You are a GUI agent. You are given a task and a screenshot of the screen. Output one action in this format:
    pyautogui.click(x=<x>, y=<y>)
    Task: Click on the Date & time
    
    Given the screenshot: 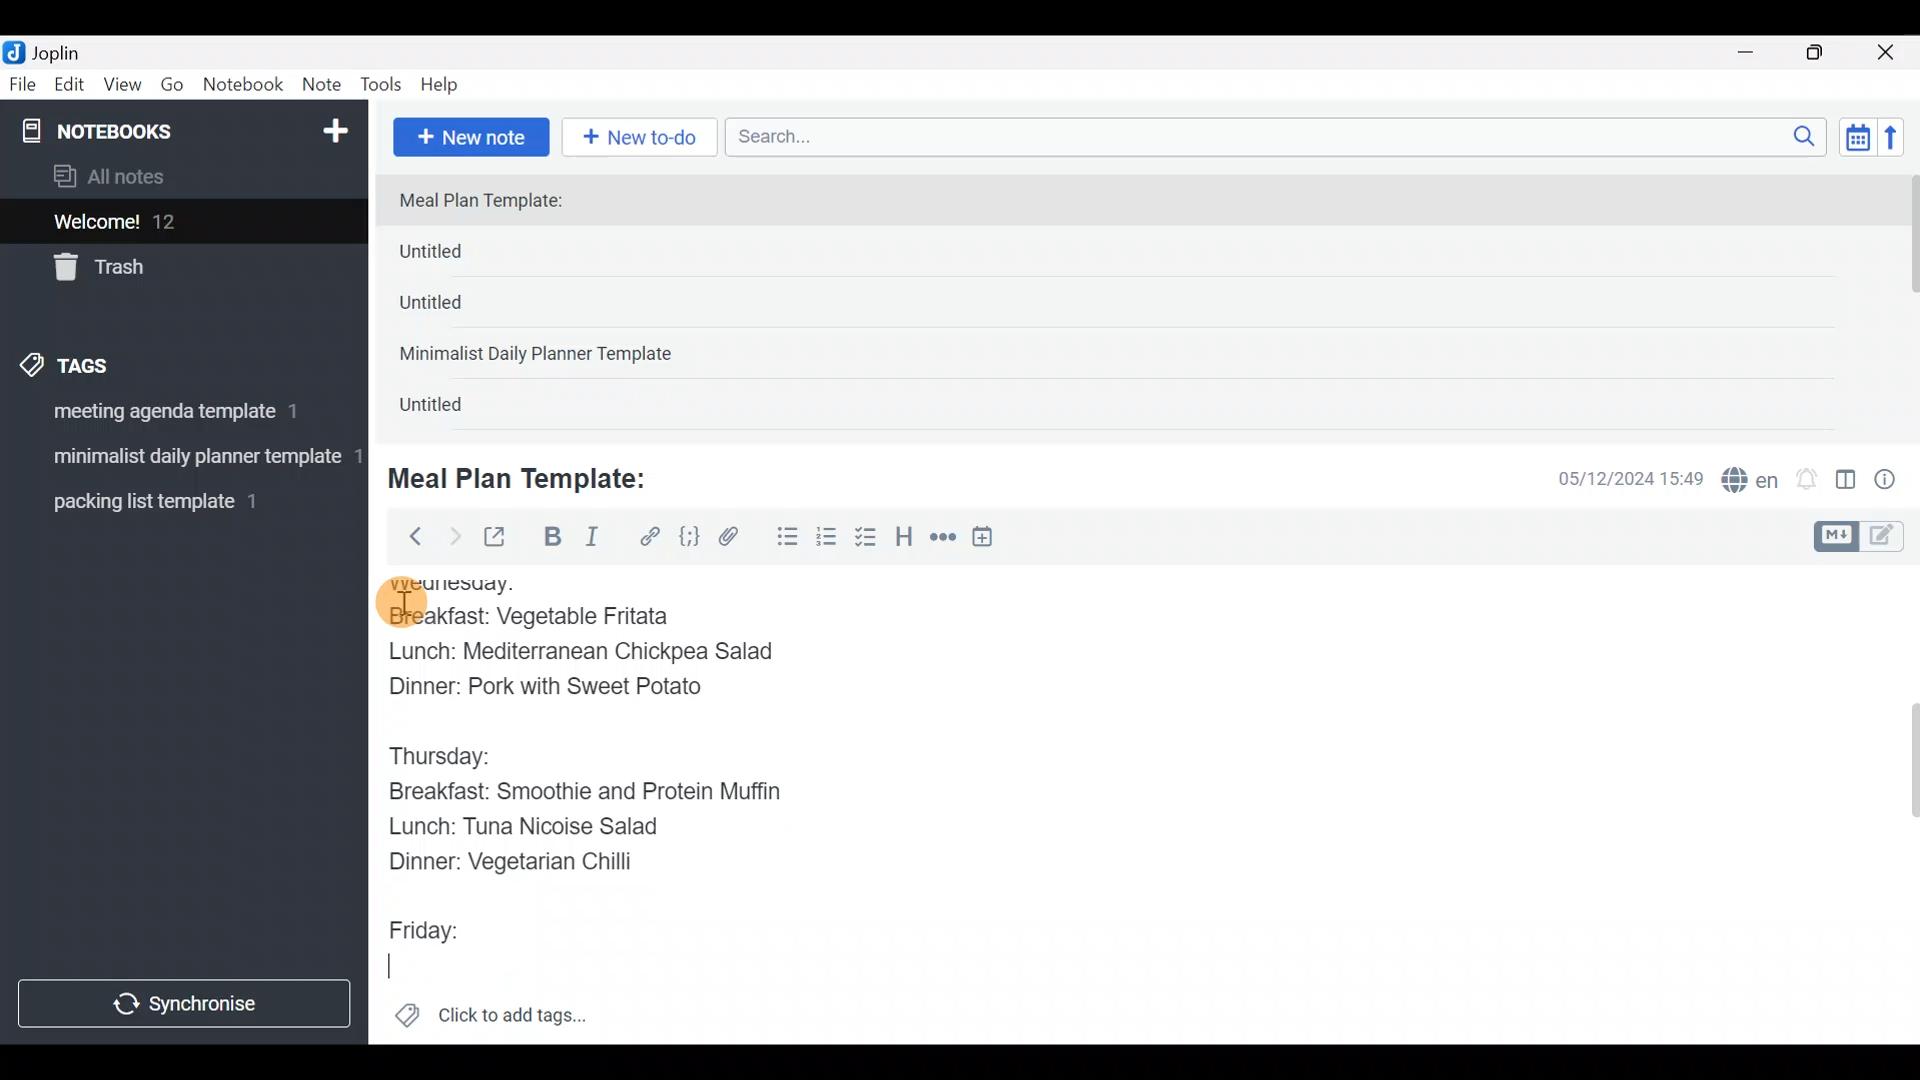 What is the action you would take?
    pyautogui.click(x=1615, y=478)
    